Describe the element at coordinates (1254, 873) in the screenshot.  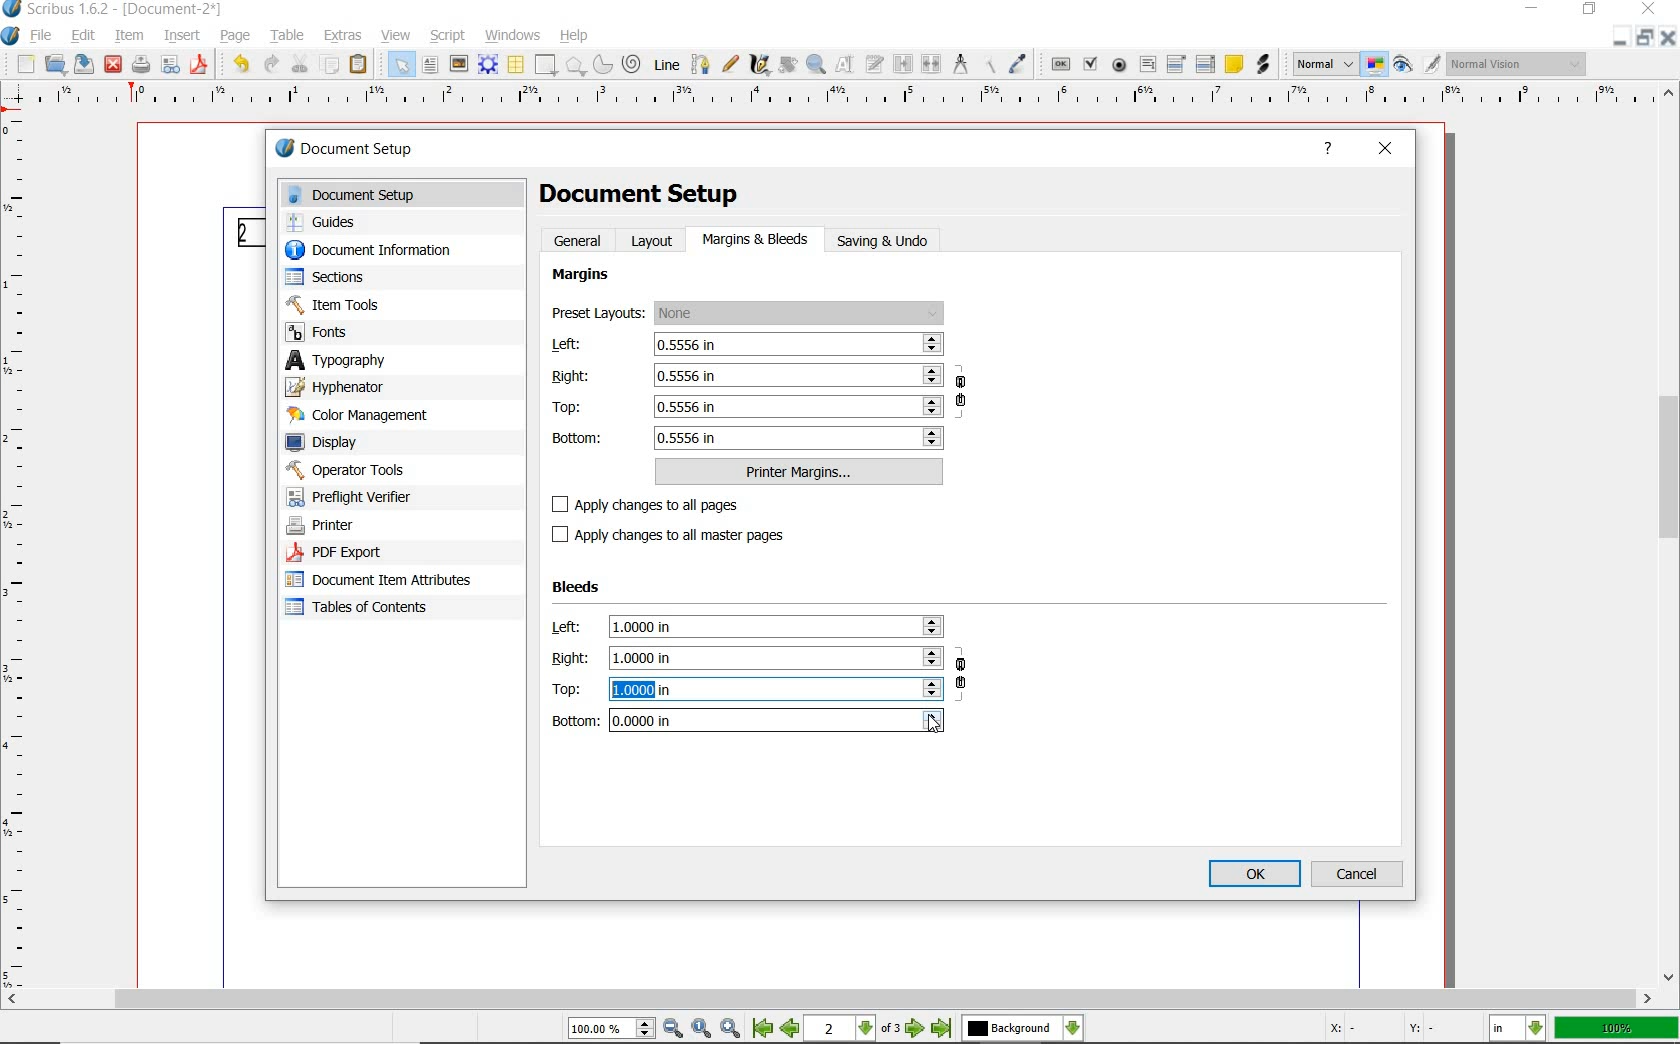
I see `ok` at that location.